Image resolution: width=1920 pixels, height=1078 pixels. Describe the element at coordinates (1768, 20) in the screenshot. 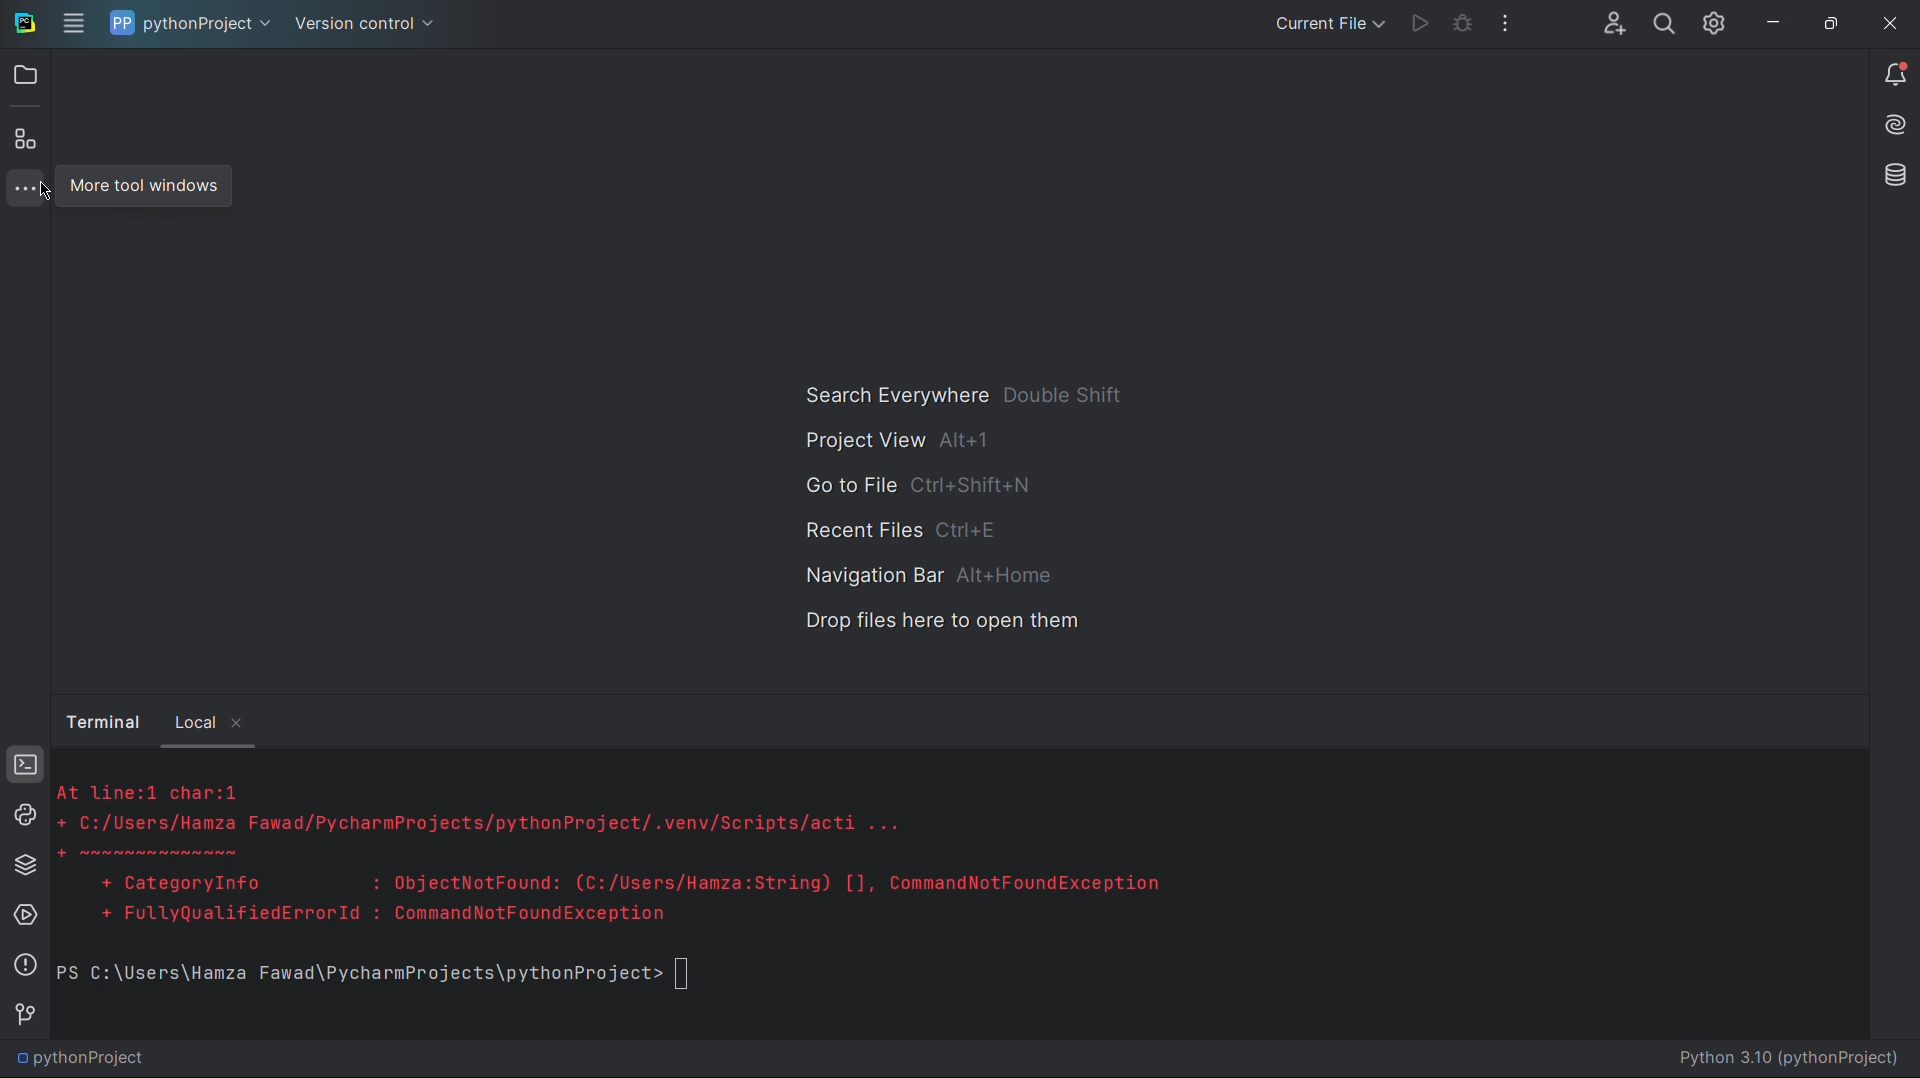

I see `Minimize` at that location.